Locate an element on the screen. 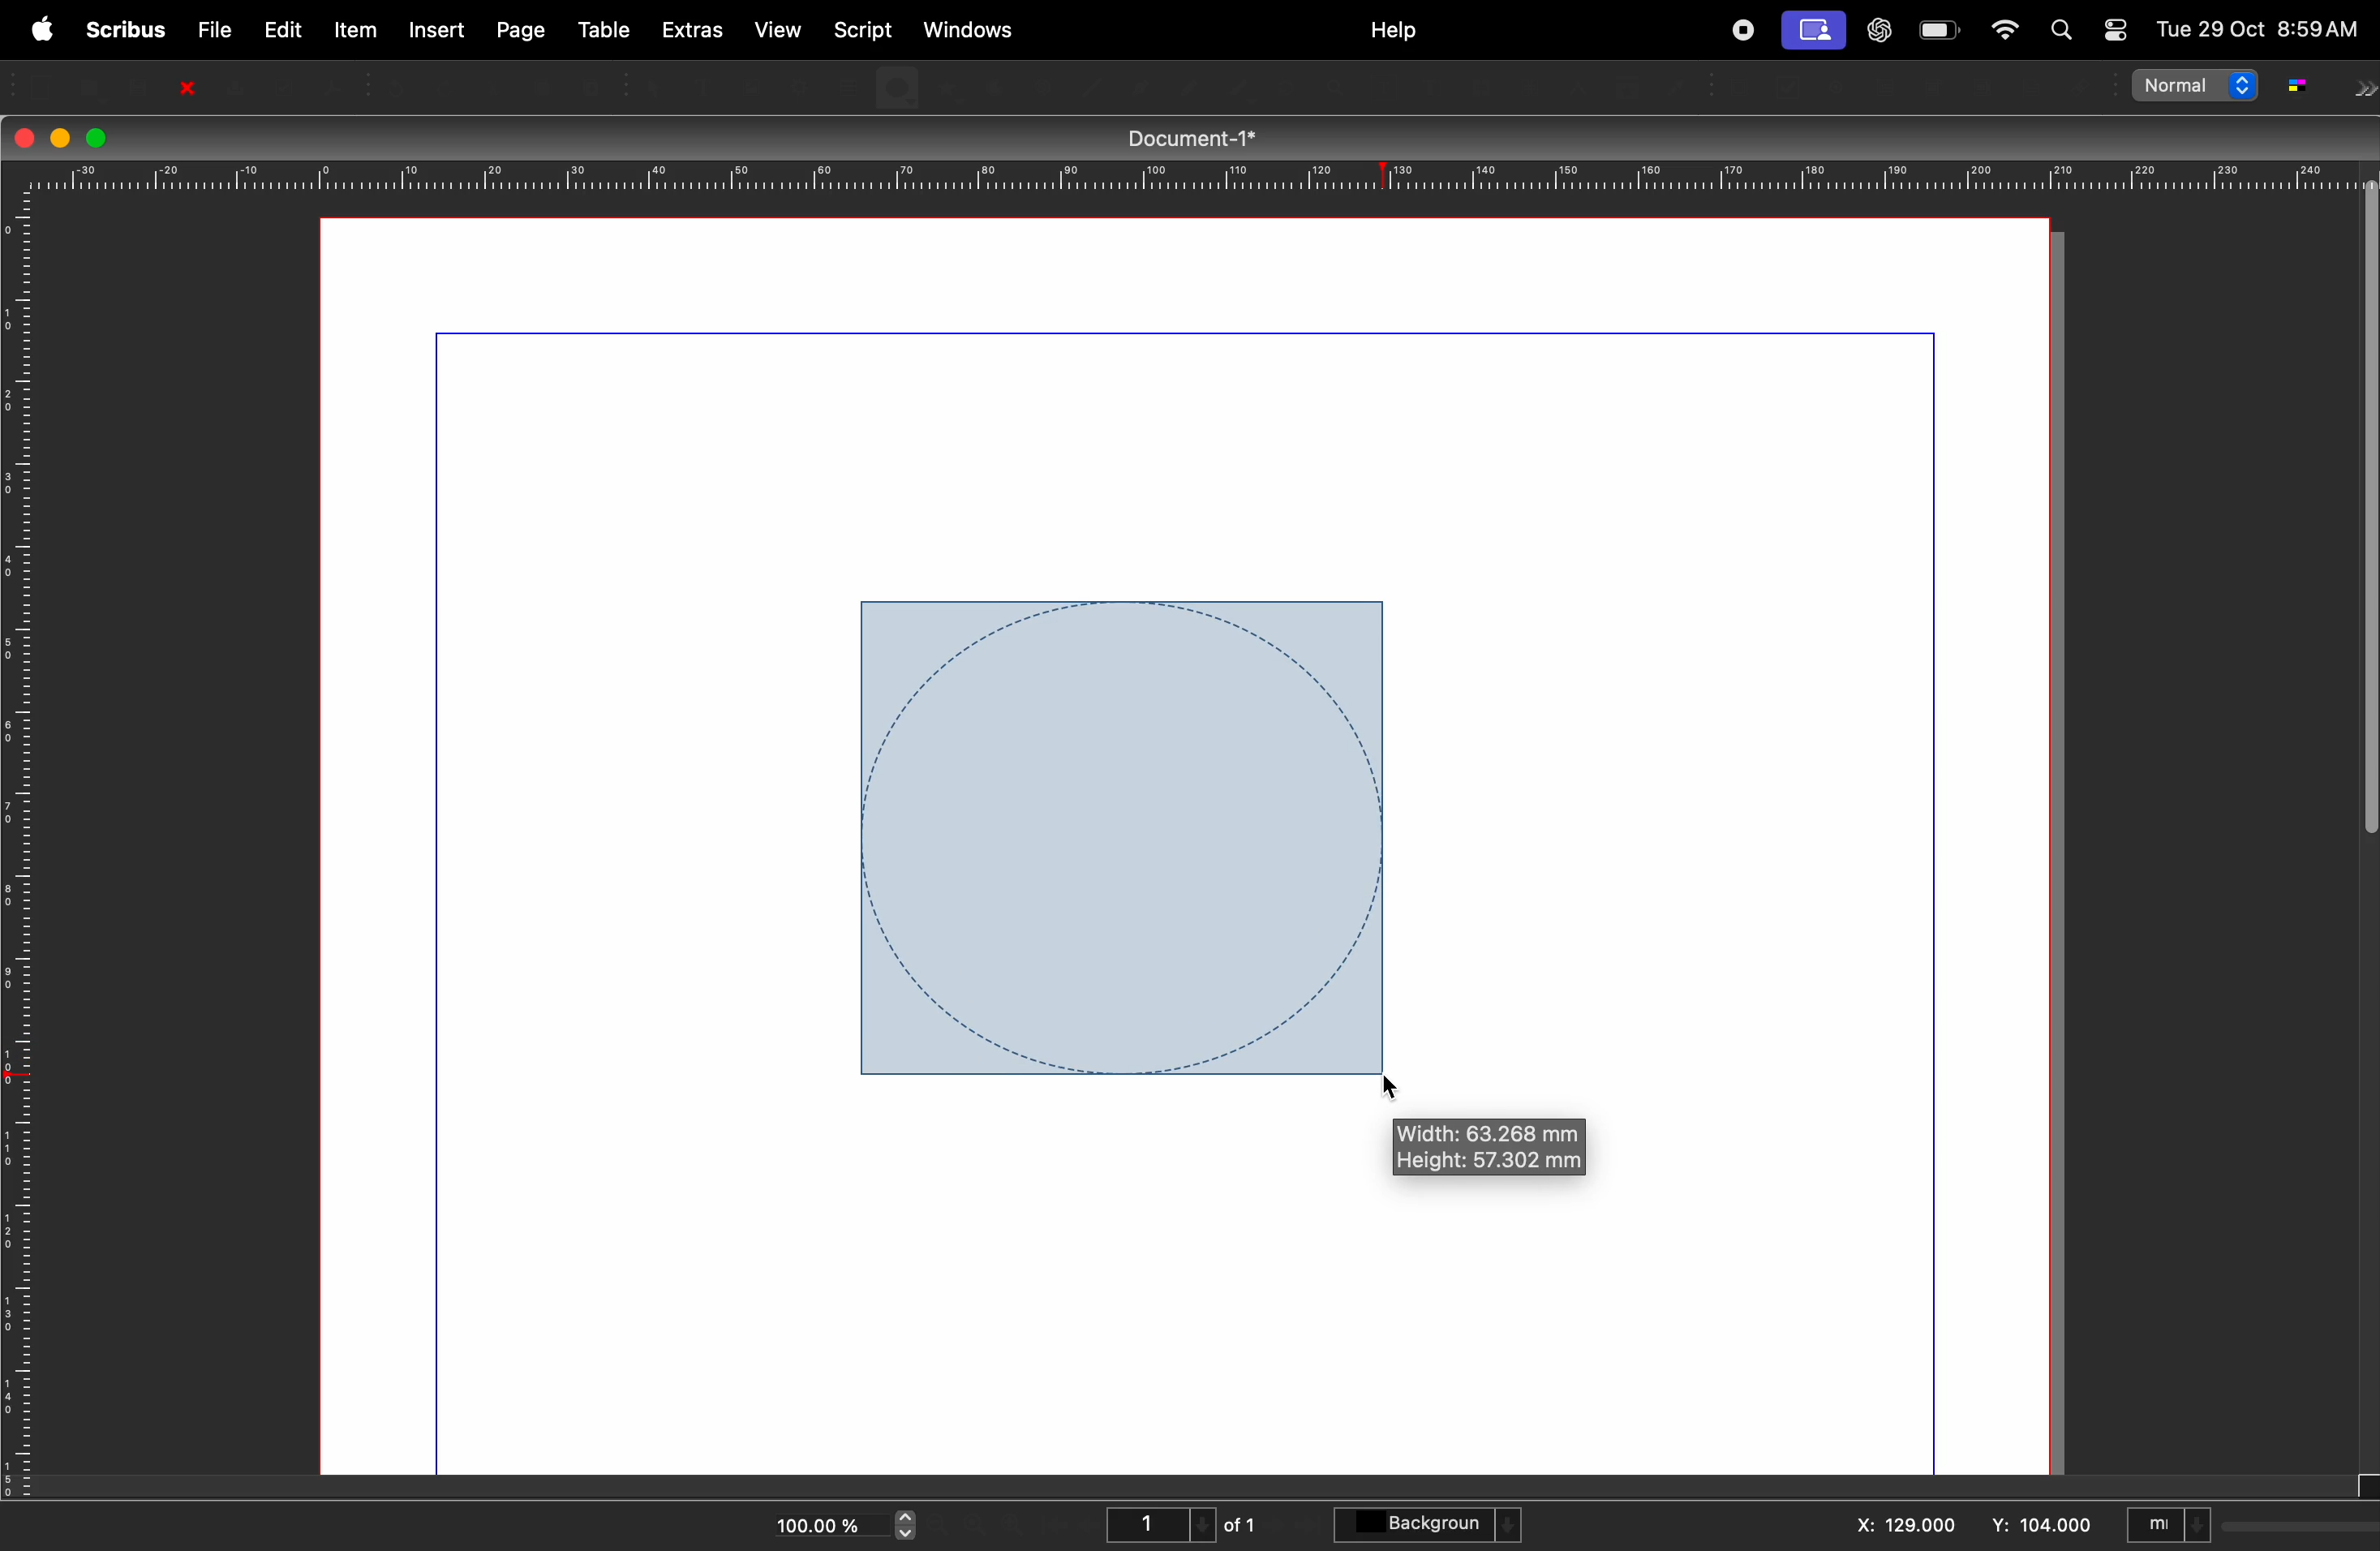 Image resolution: width=2380 pixels, height=1551 pixels. help is located at coordinates (1393, 31).